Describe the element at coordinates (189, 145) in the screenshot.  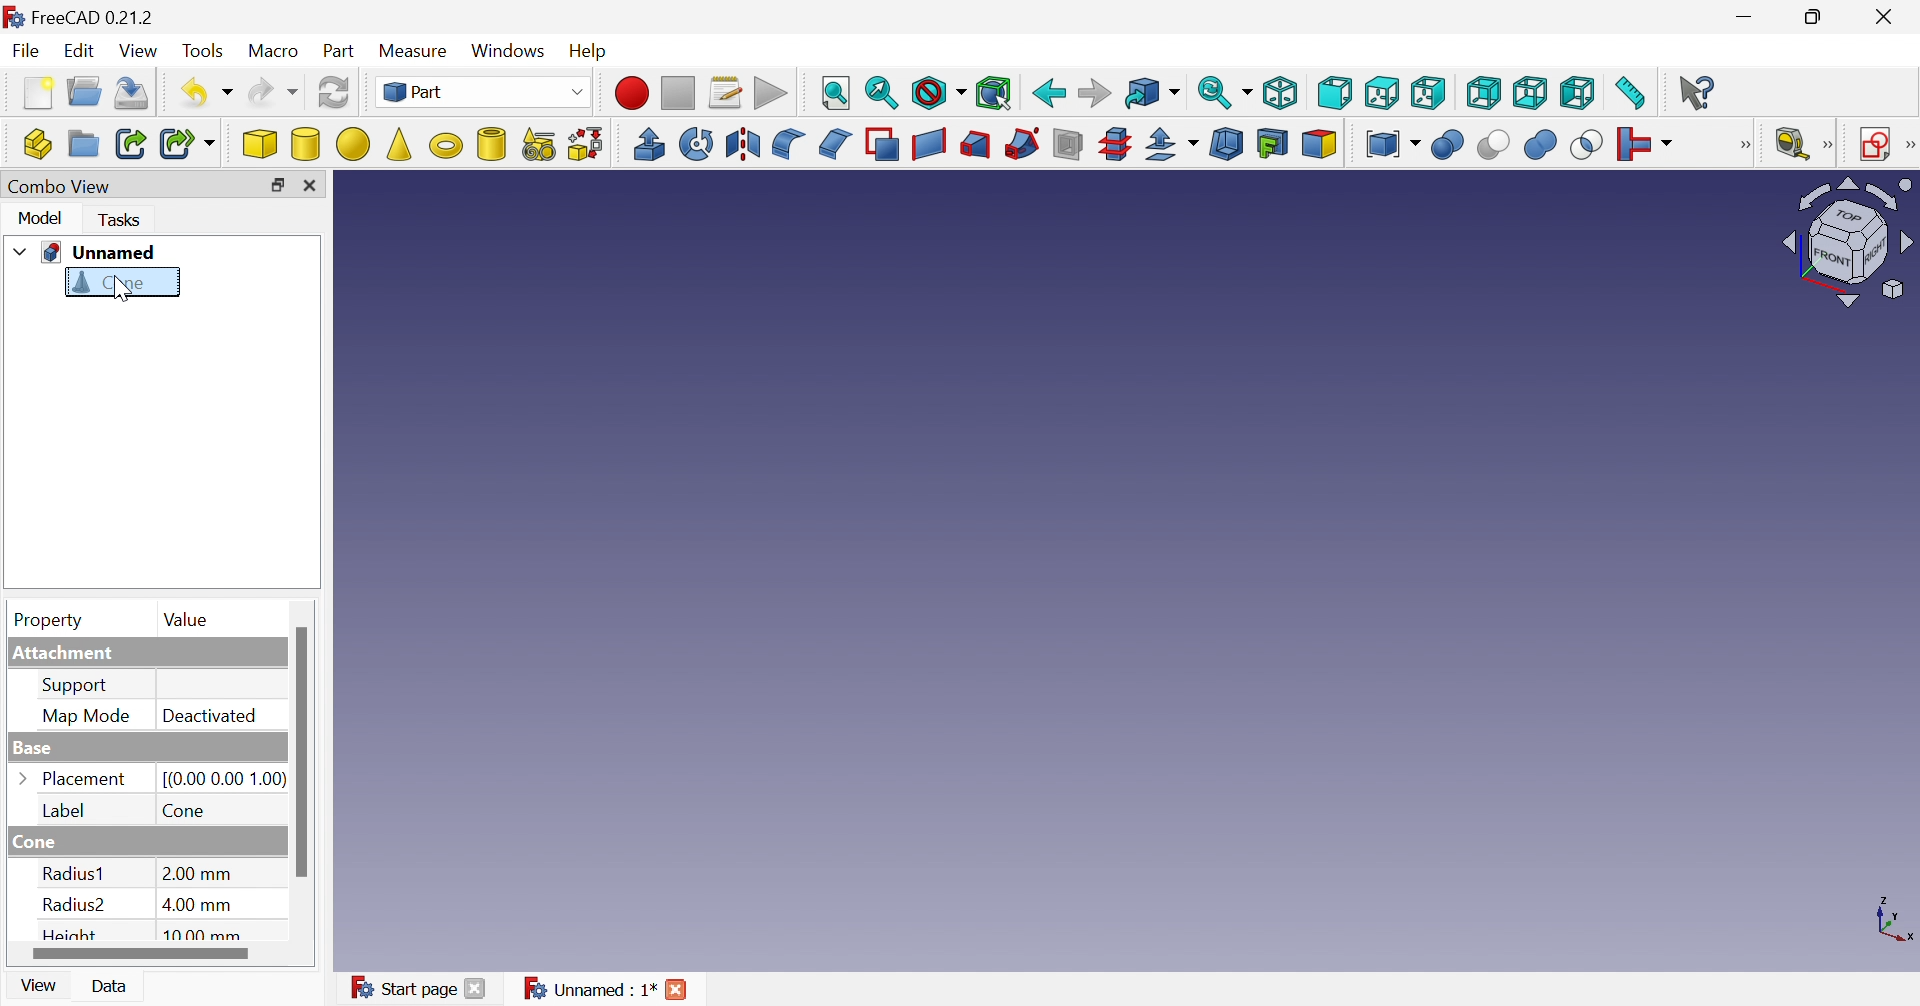
I see `Male sub-link` at that location.